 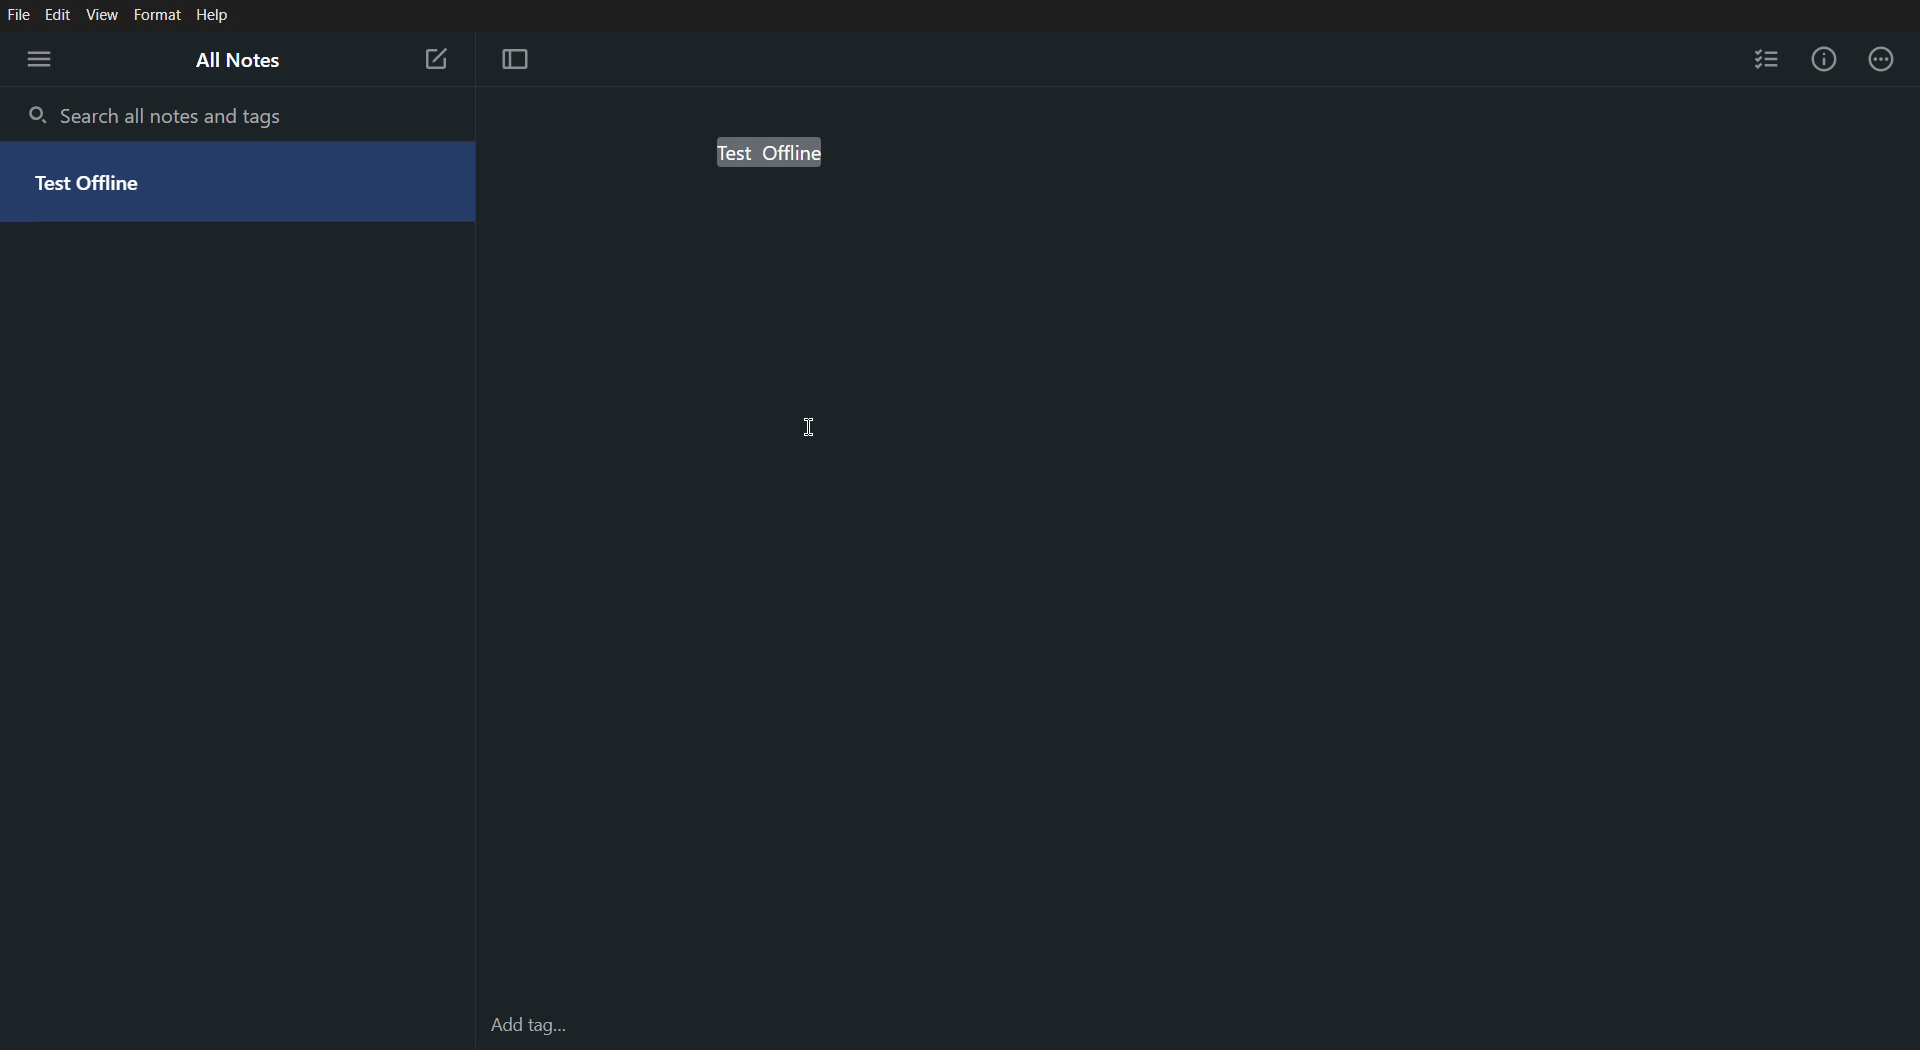 I want to click on Add tag, so click(x=524, y=1025).